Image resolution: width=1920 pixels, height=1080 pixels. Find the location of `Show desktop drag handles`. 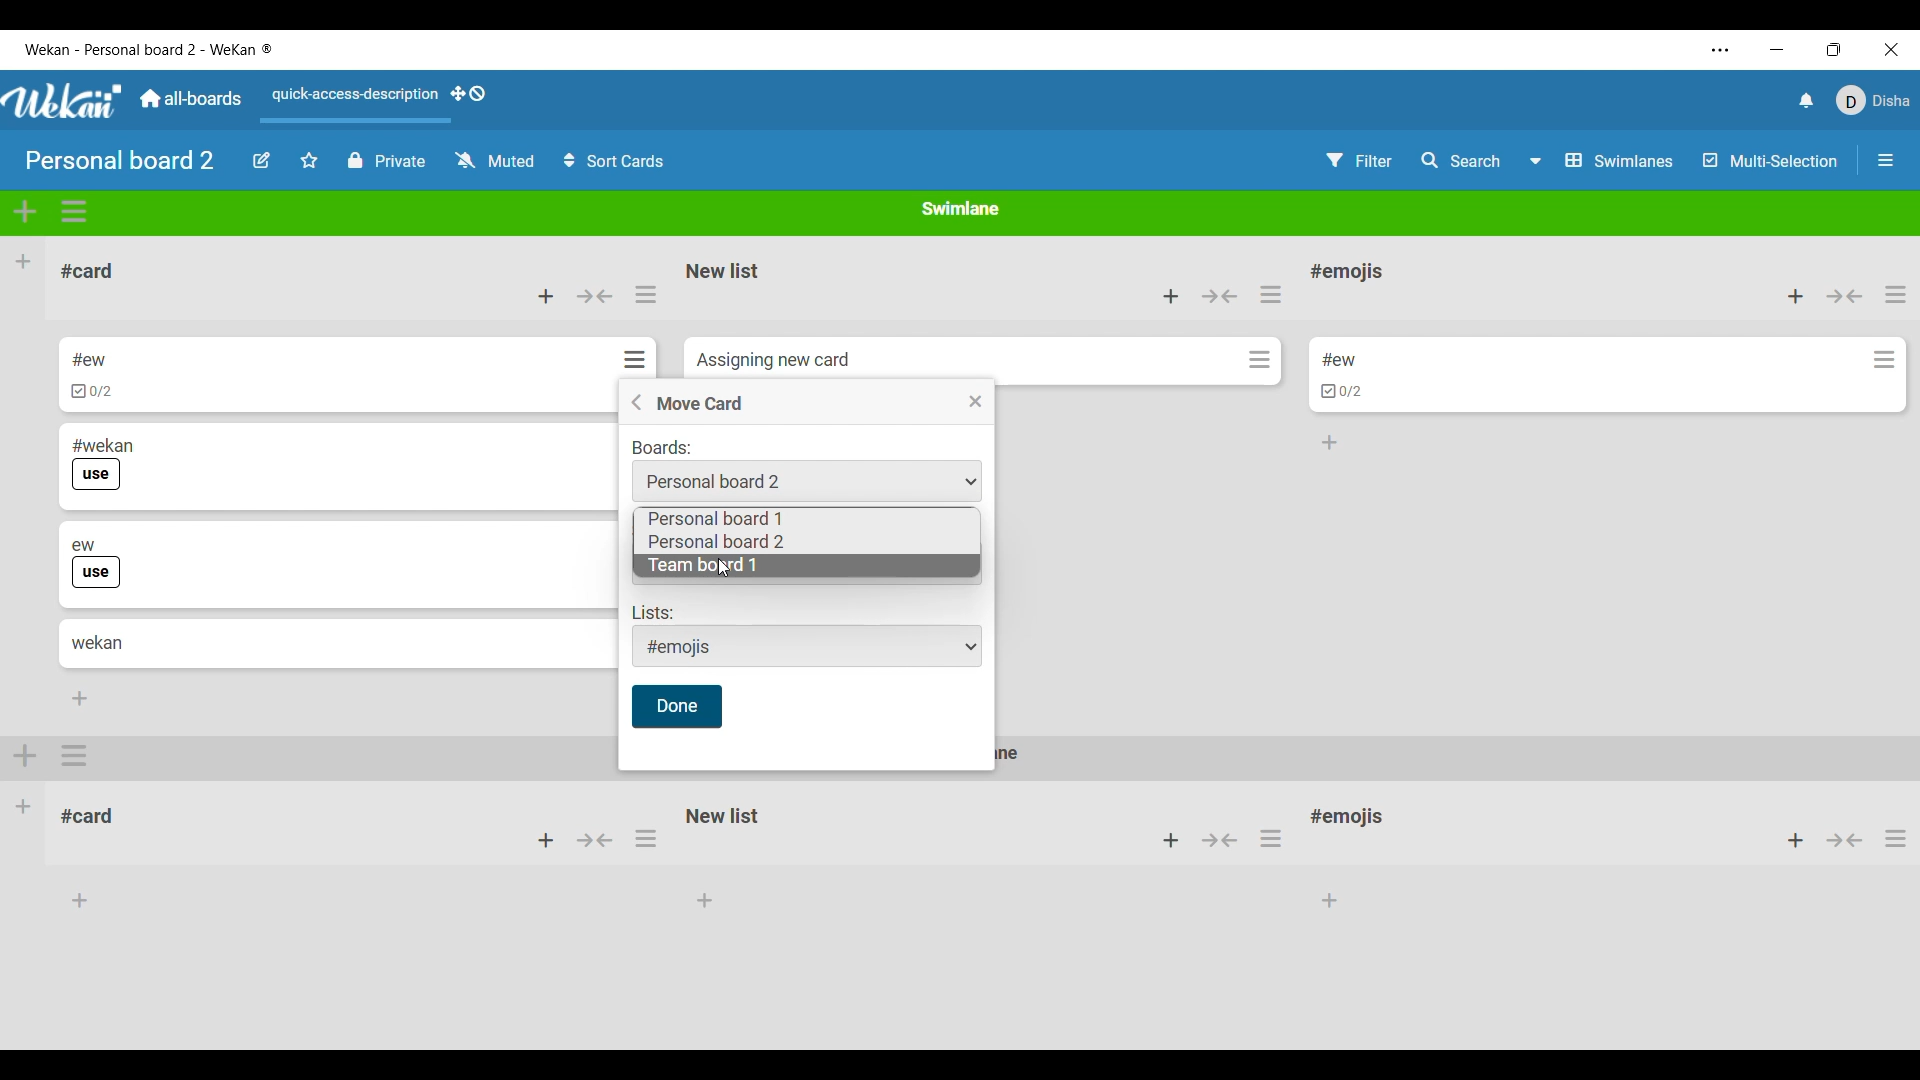

Show desktop drag handles is located at coordinates (468, 94).